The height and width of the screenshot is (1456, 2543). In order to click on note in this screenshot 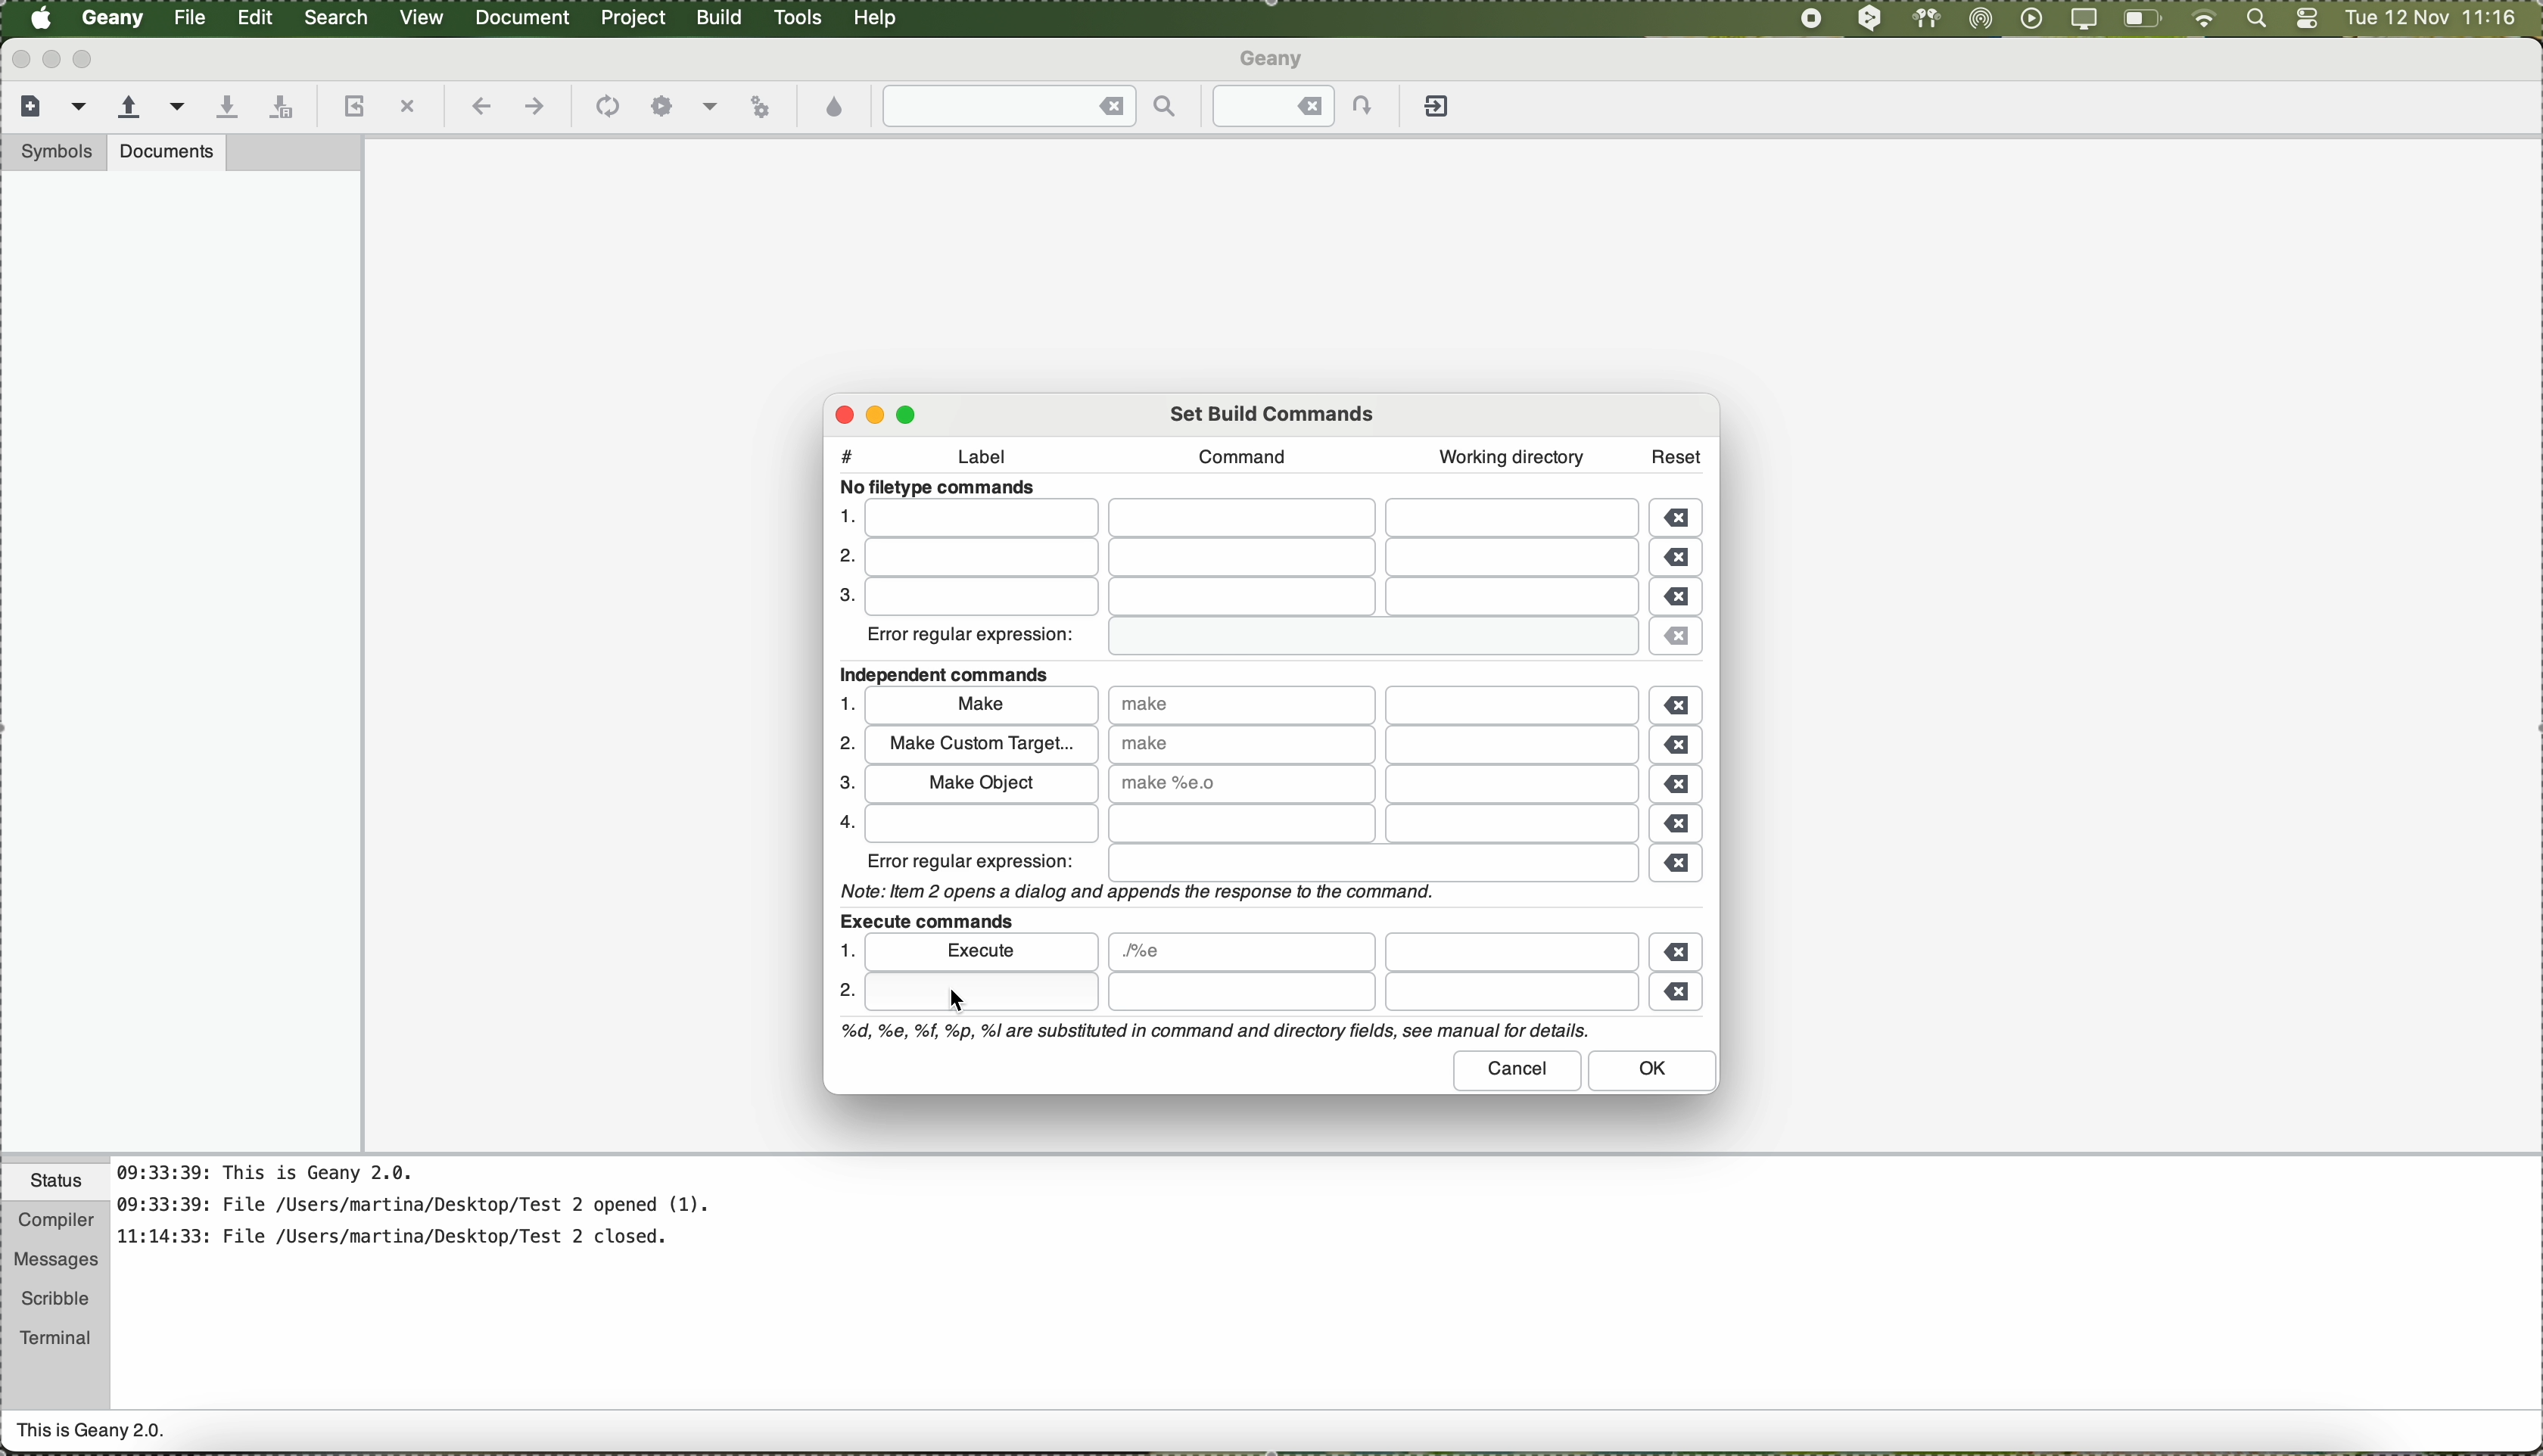, I will do `click(1212, 1032)`.